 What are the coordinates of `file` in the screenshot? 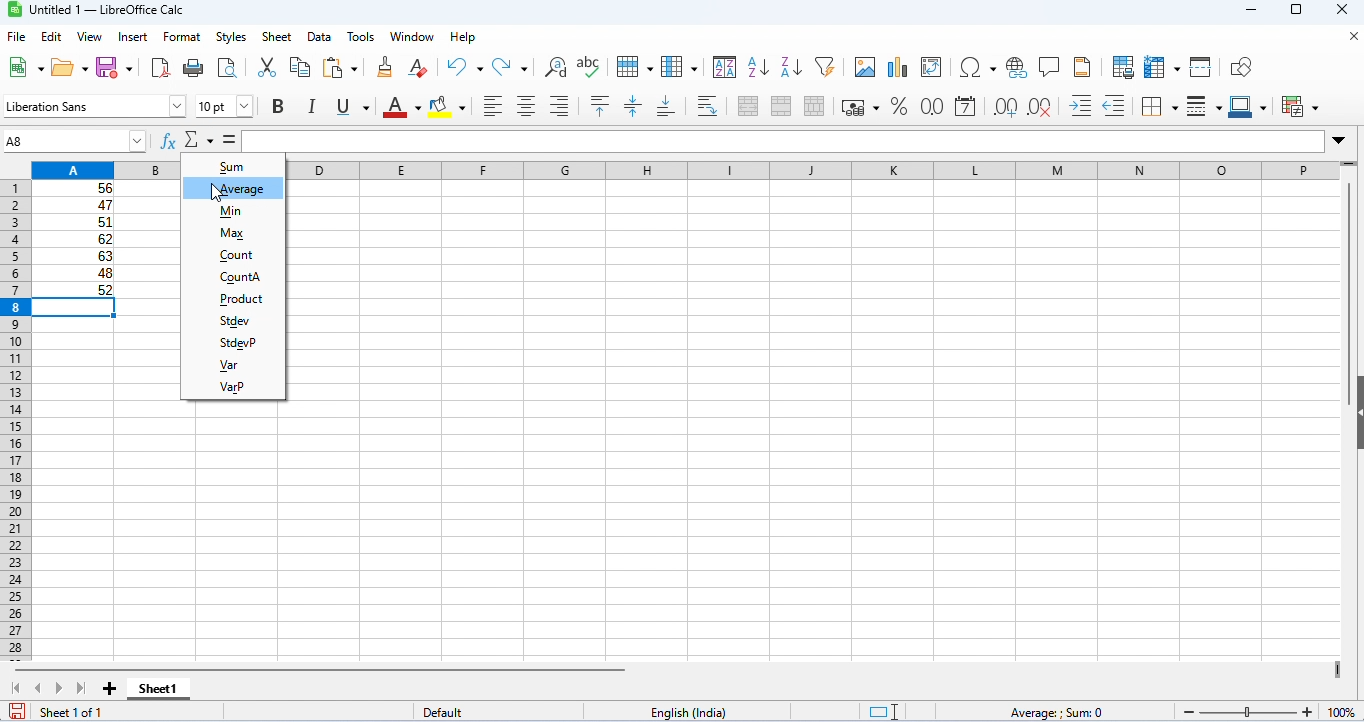 It's located at (16, 37).